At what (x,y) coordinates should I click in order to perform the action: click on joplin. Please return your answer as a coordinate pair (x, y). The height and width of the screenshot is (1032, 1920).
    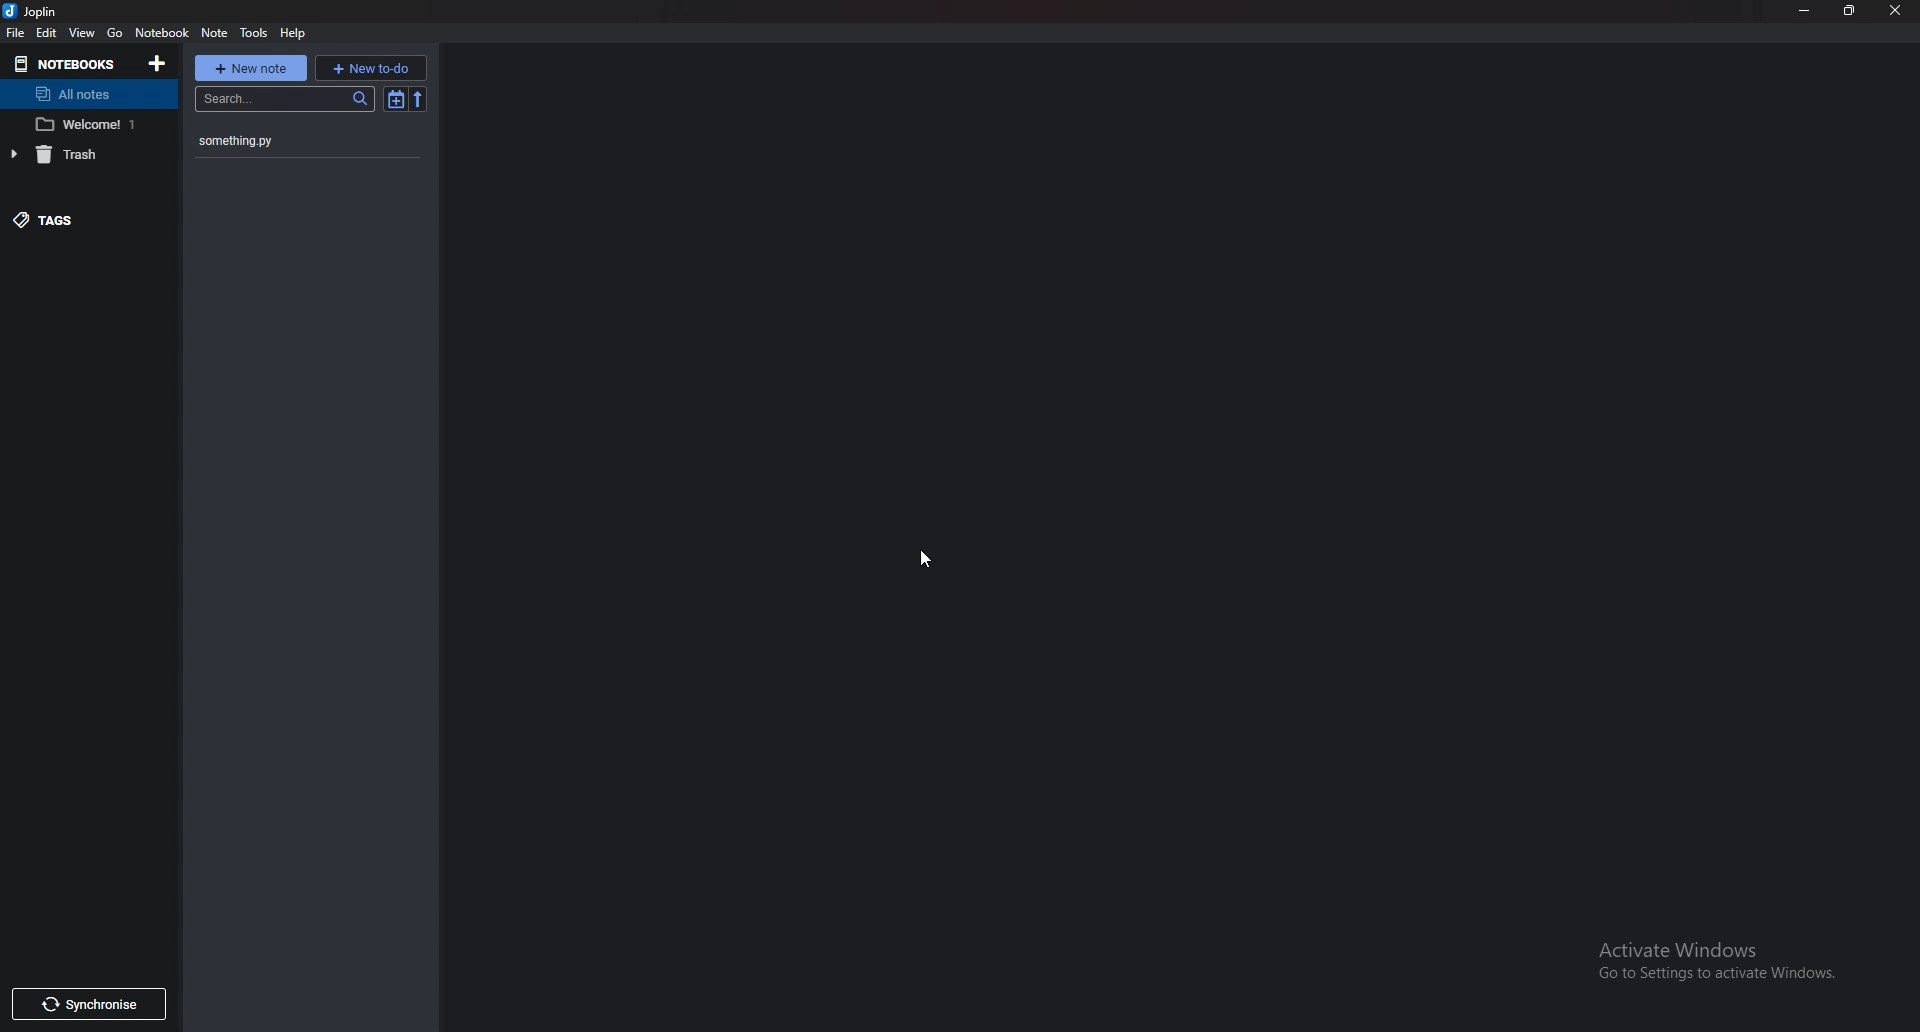
    Looking at the image, I should click on (33, 13).